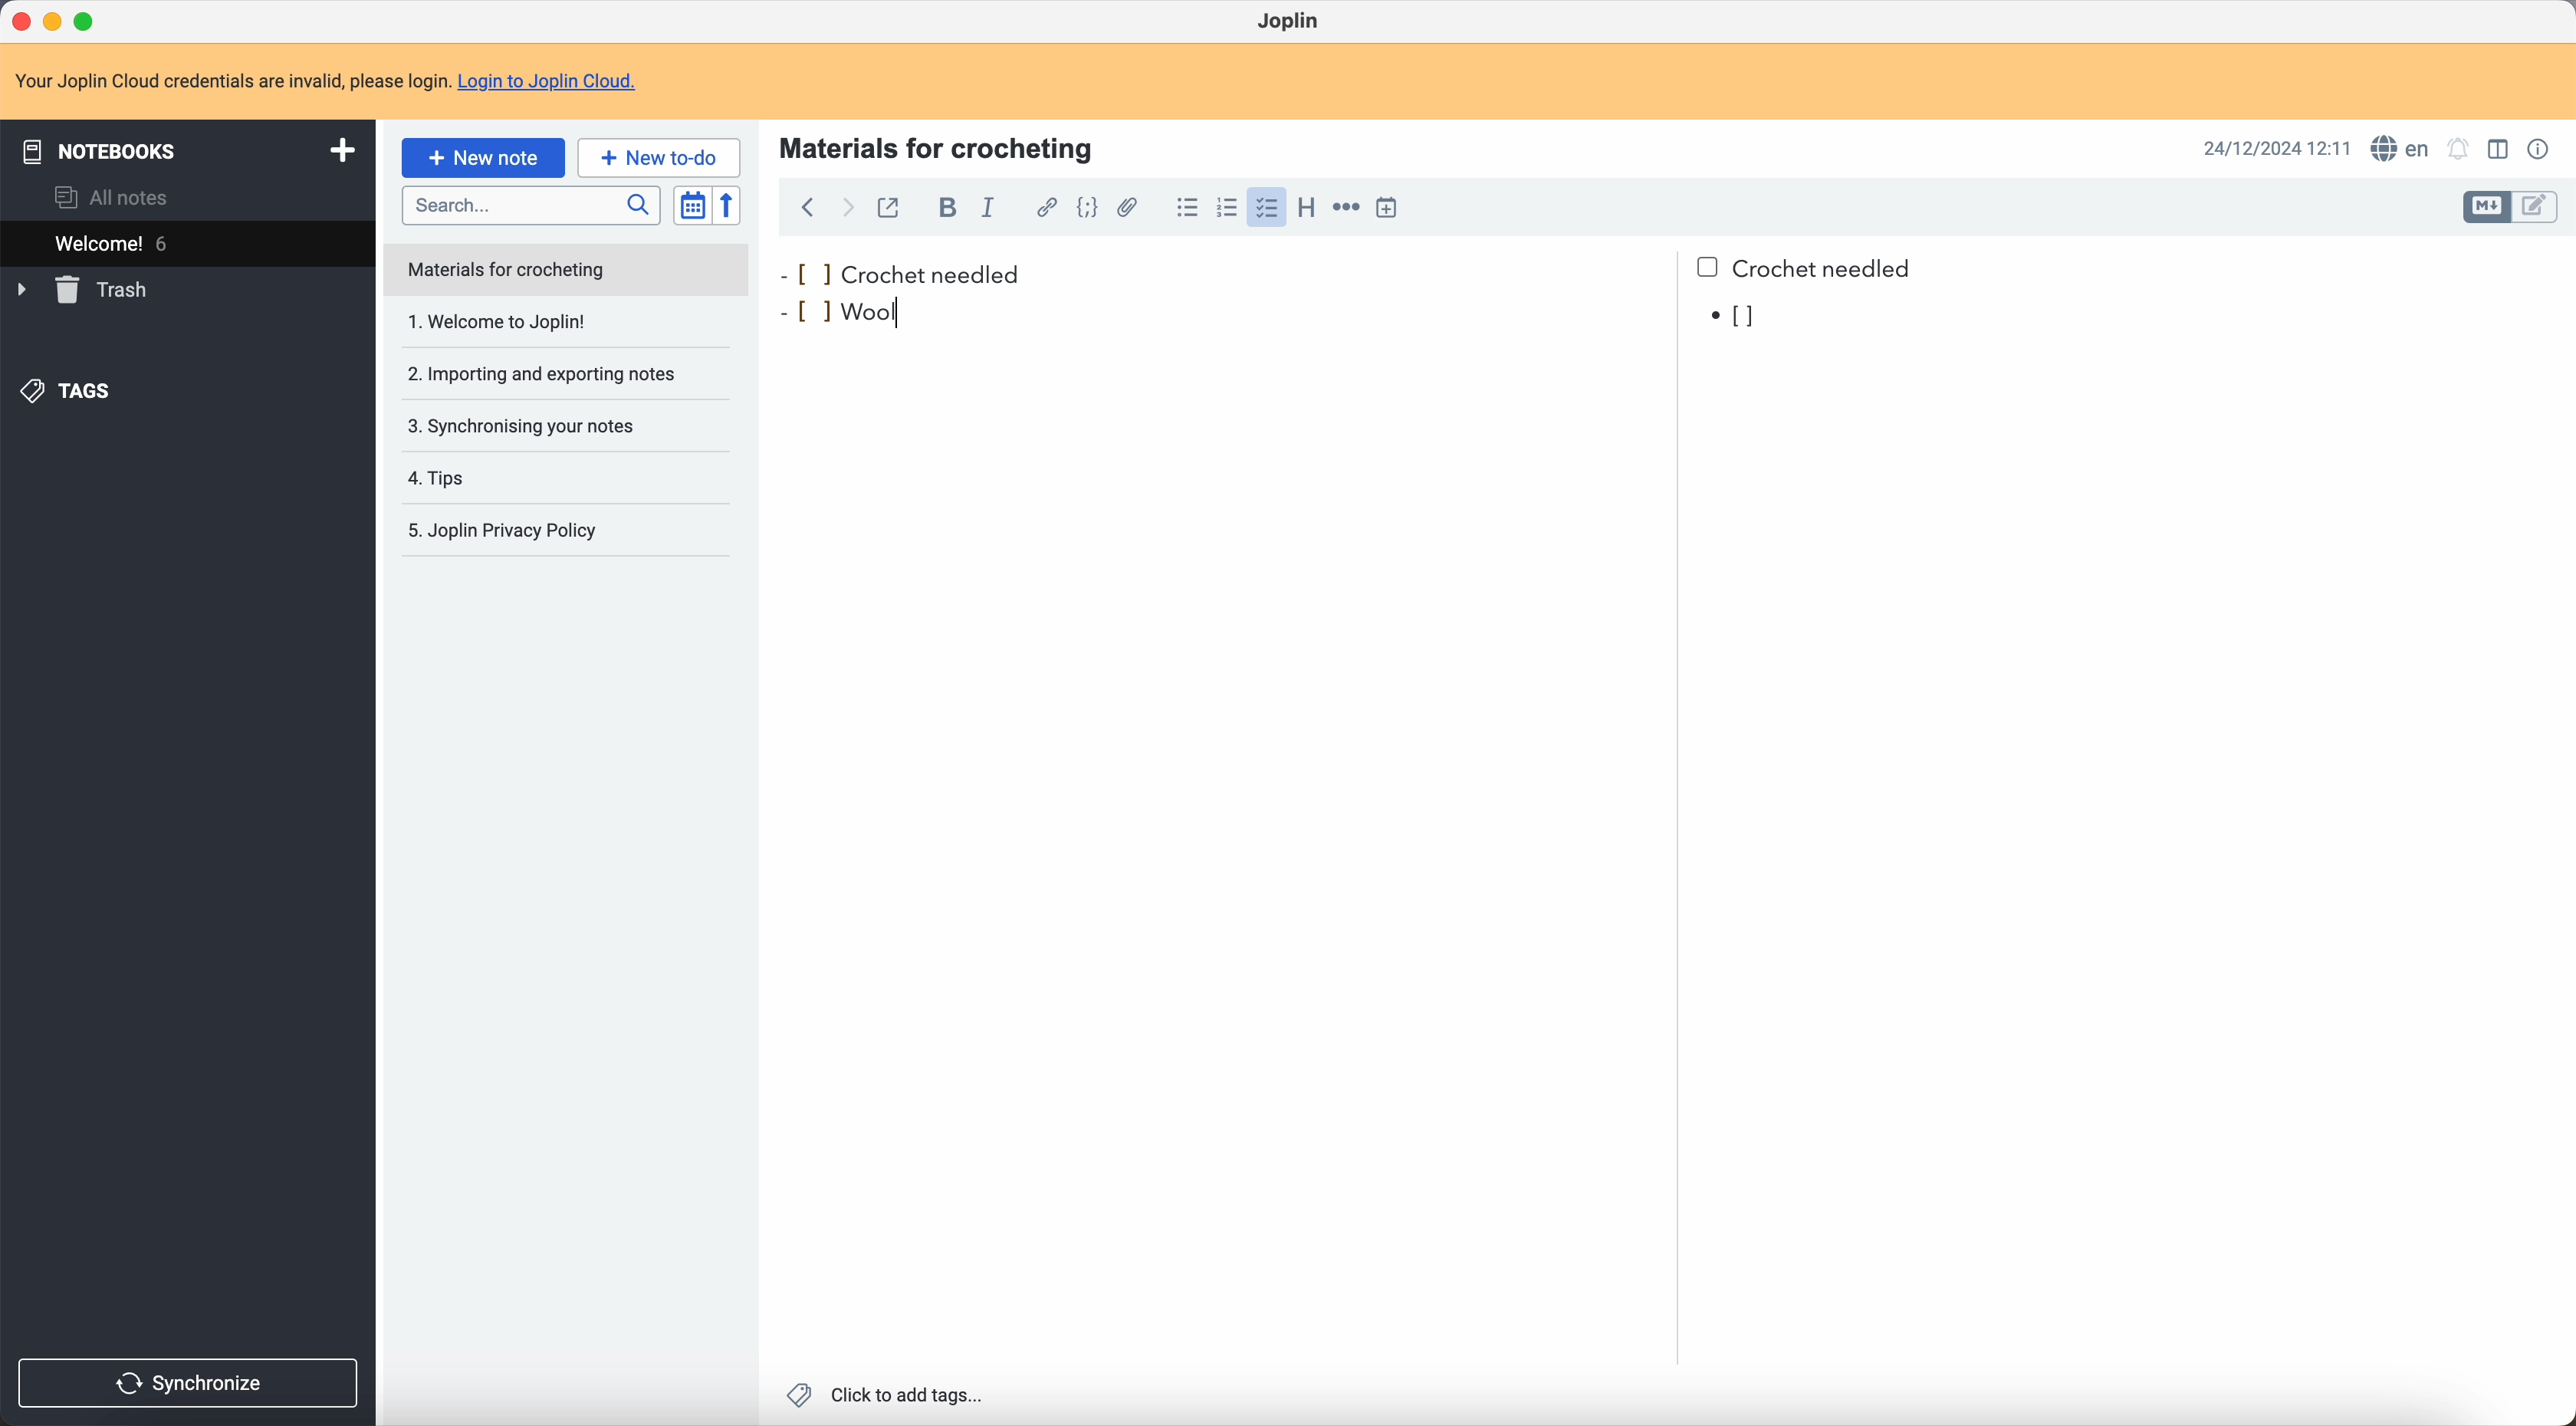 The height and width of the screenshot is (1426, 2576). I want to click on insert time, so click(1390, 208).